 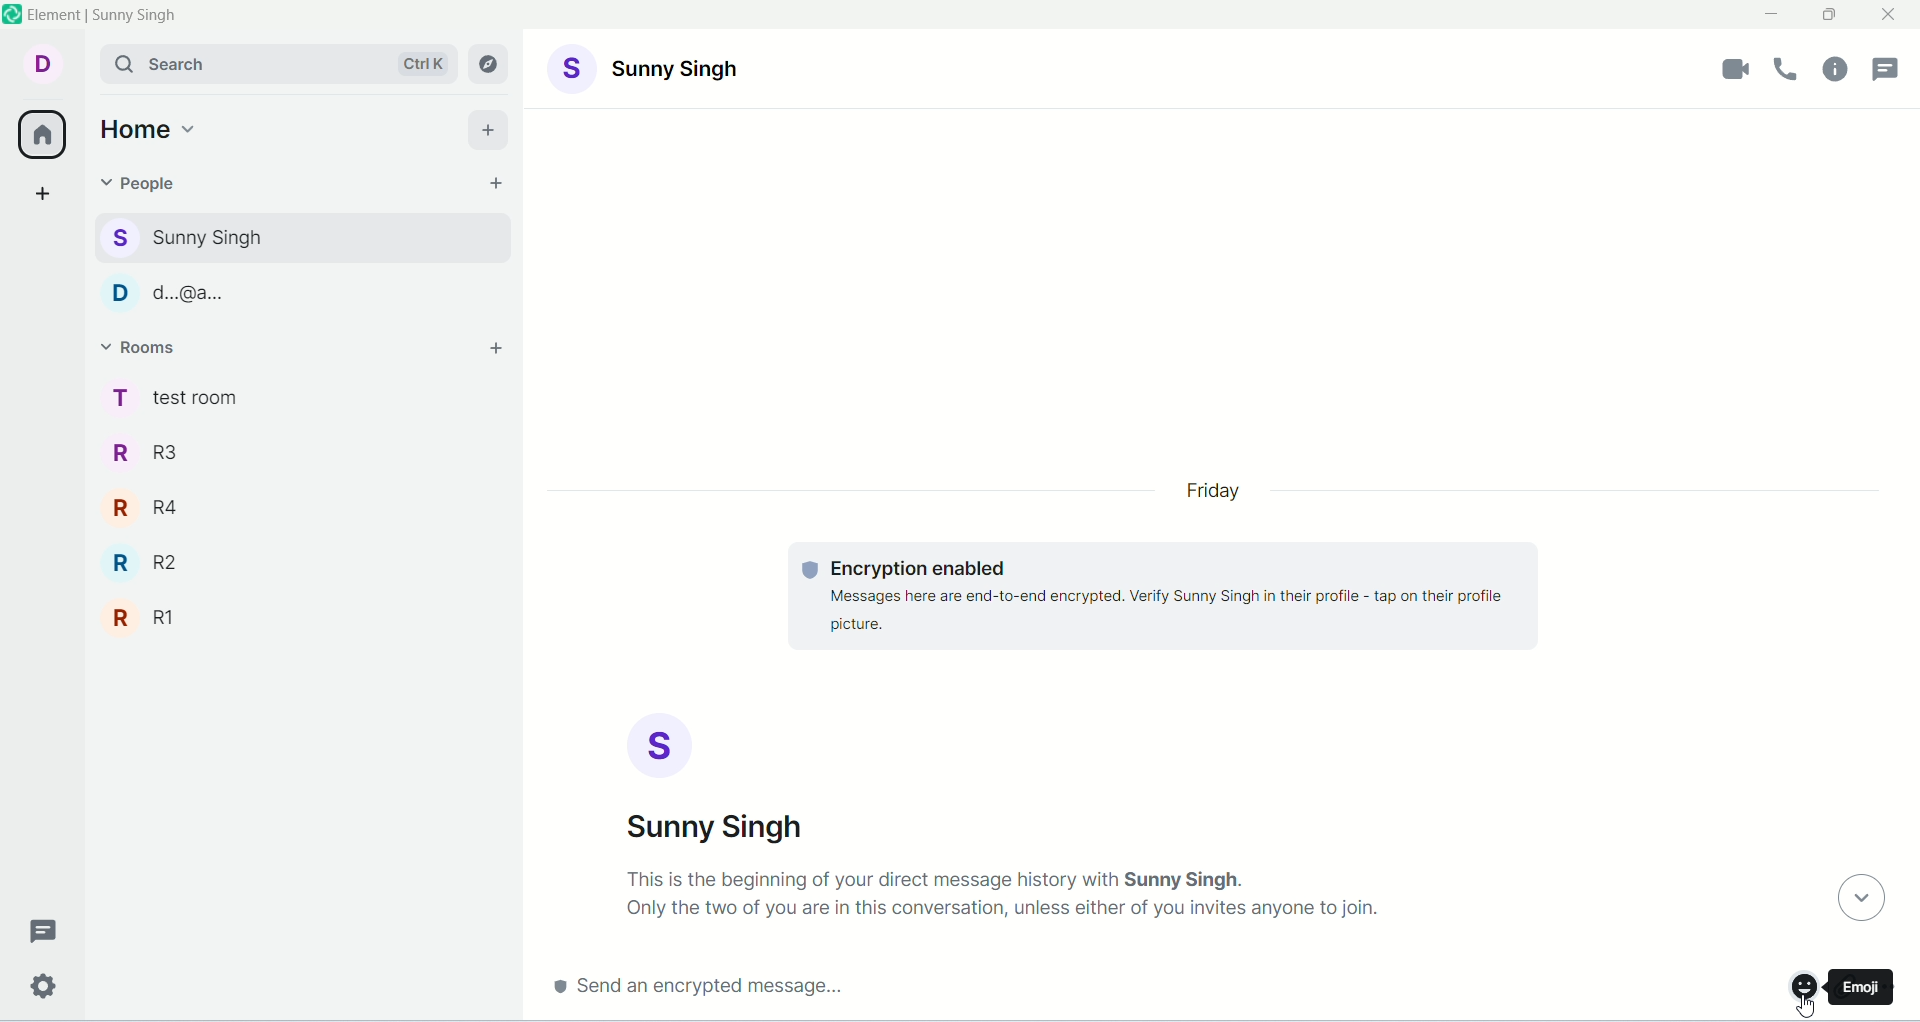 I want to click on settings, so click(x=39, y=989).